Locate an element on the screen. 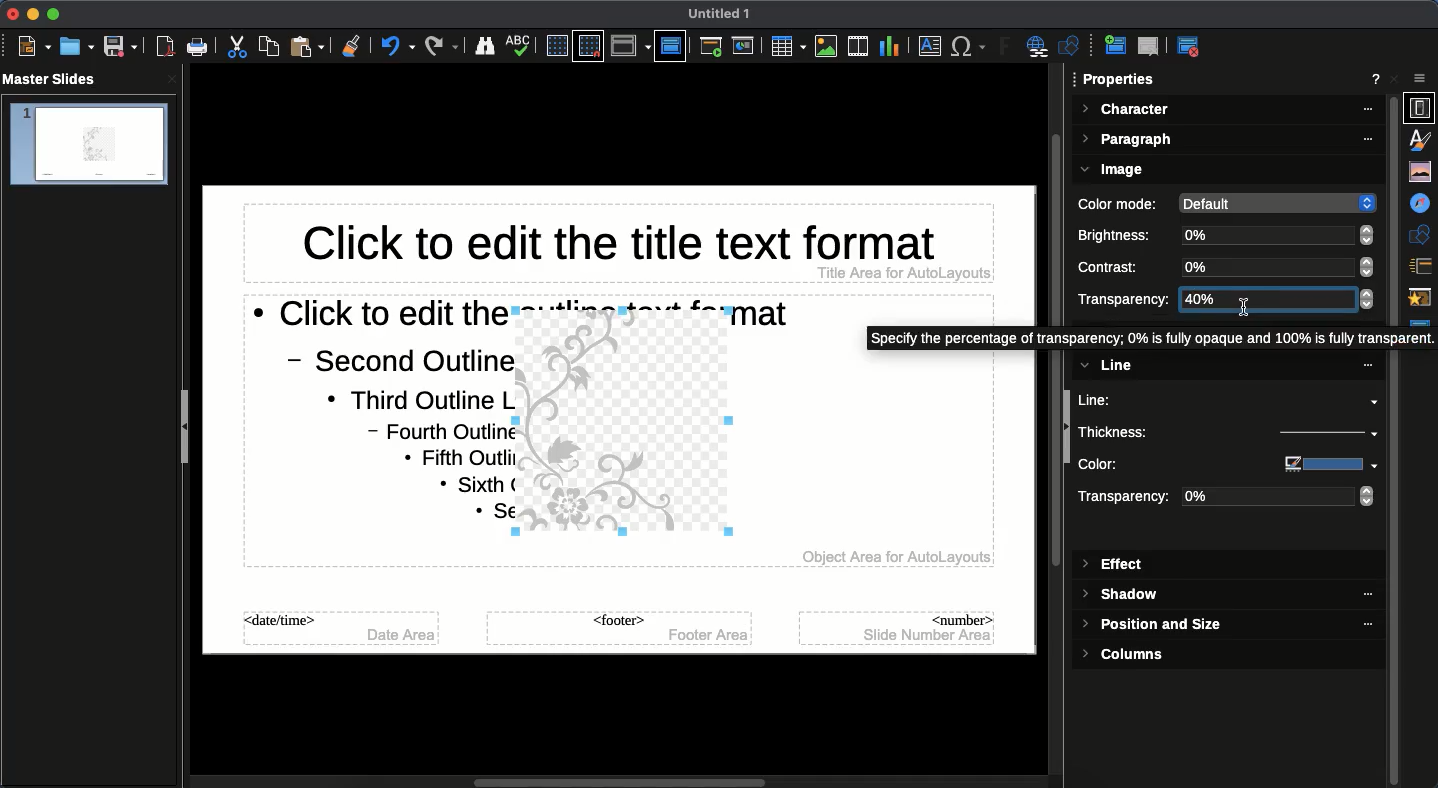  Clean formatting is located at coordinates (351, 46).